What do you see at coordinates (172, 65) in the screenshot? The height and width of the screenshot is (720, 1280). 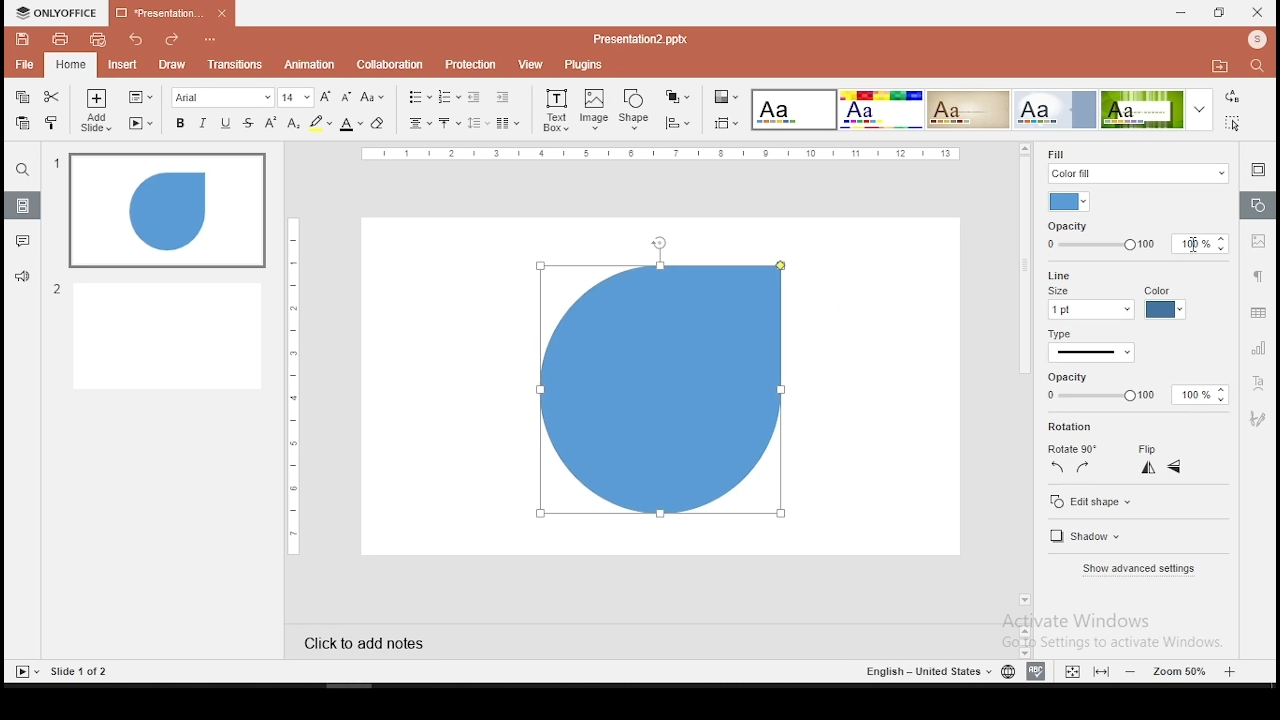 I see `draw` at bounding box center [172, 65].